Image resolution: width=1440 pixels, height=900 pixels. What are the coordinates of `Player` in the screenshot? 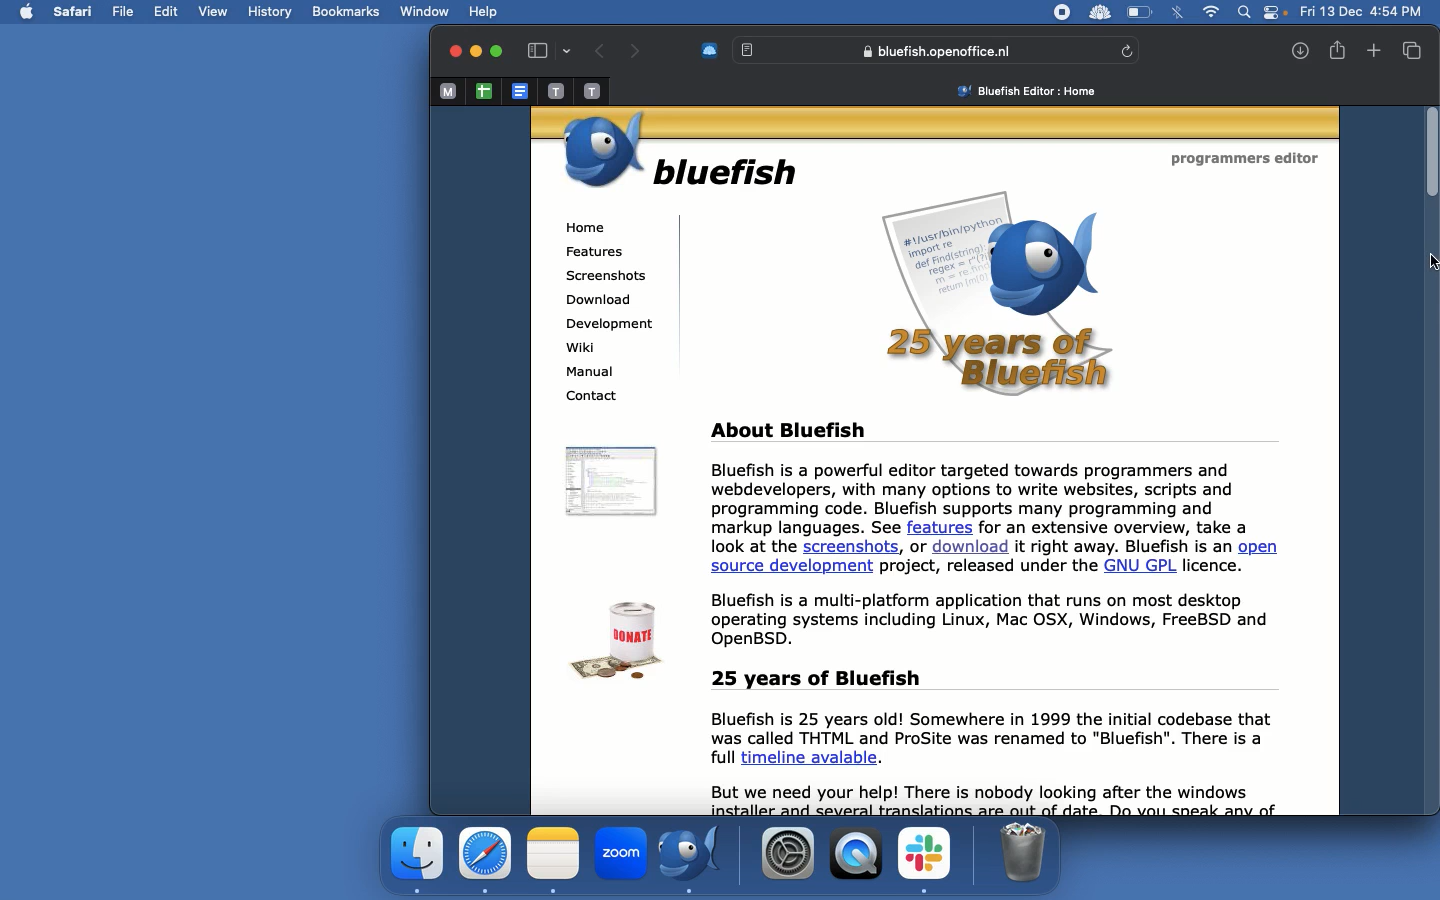 It's located at (853, 855).